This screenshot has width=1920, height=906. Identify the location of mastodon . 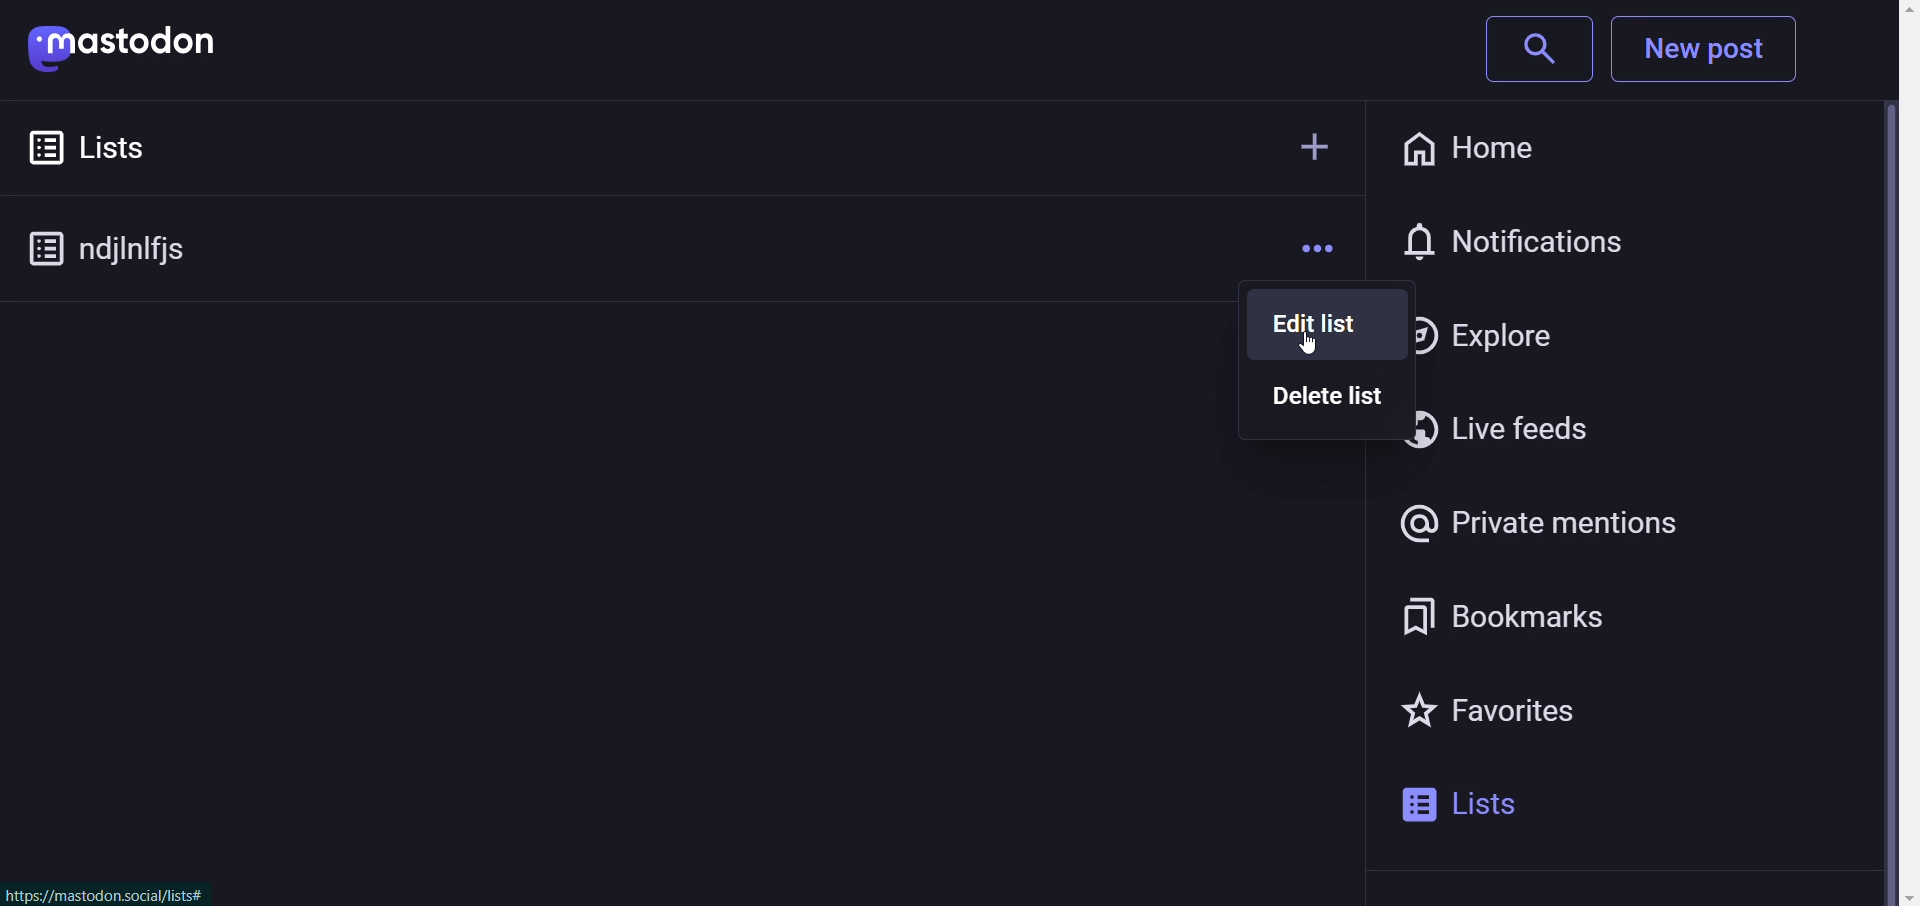
(132, 47).